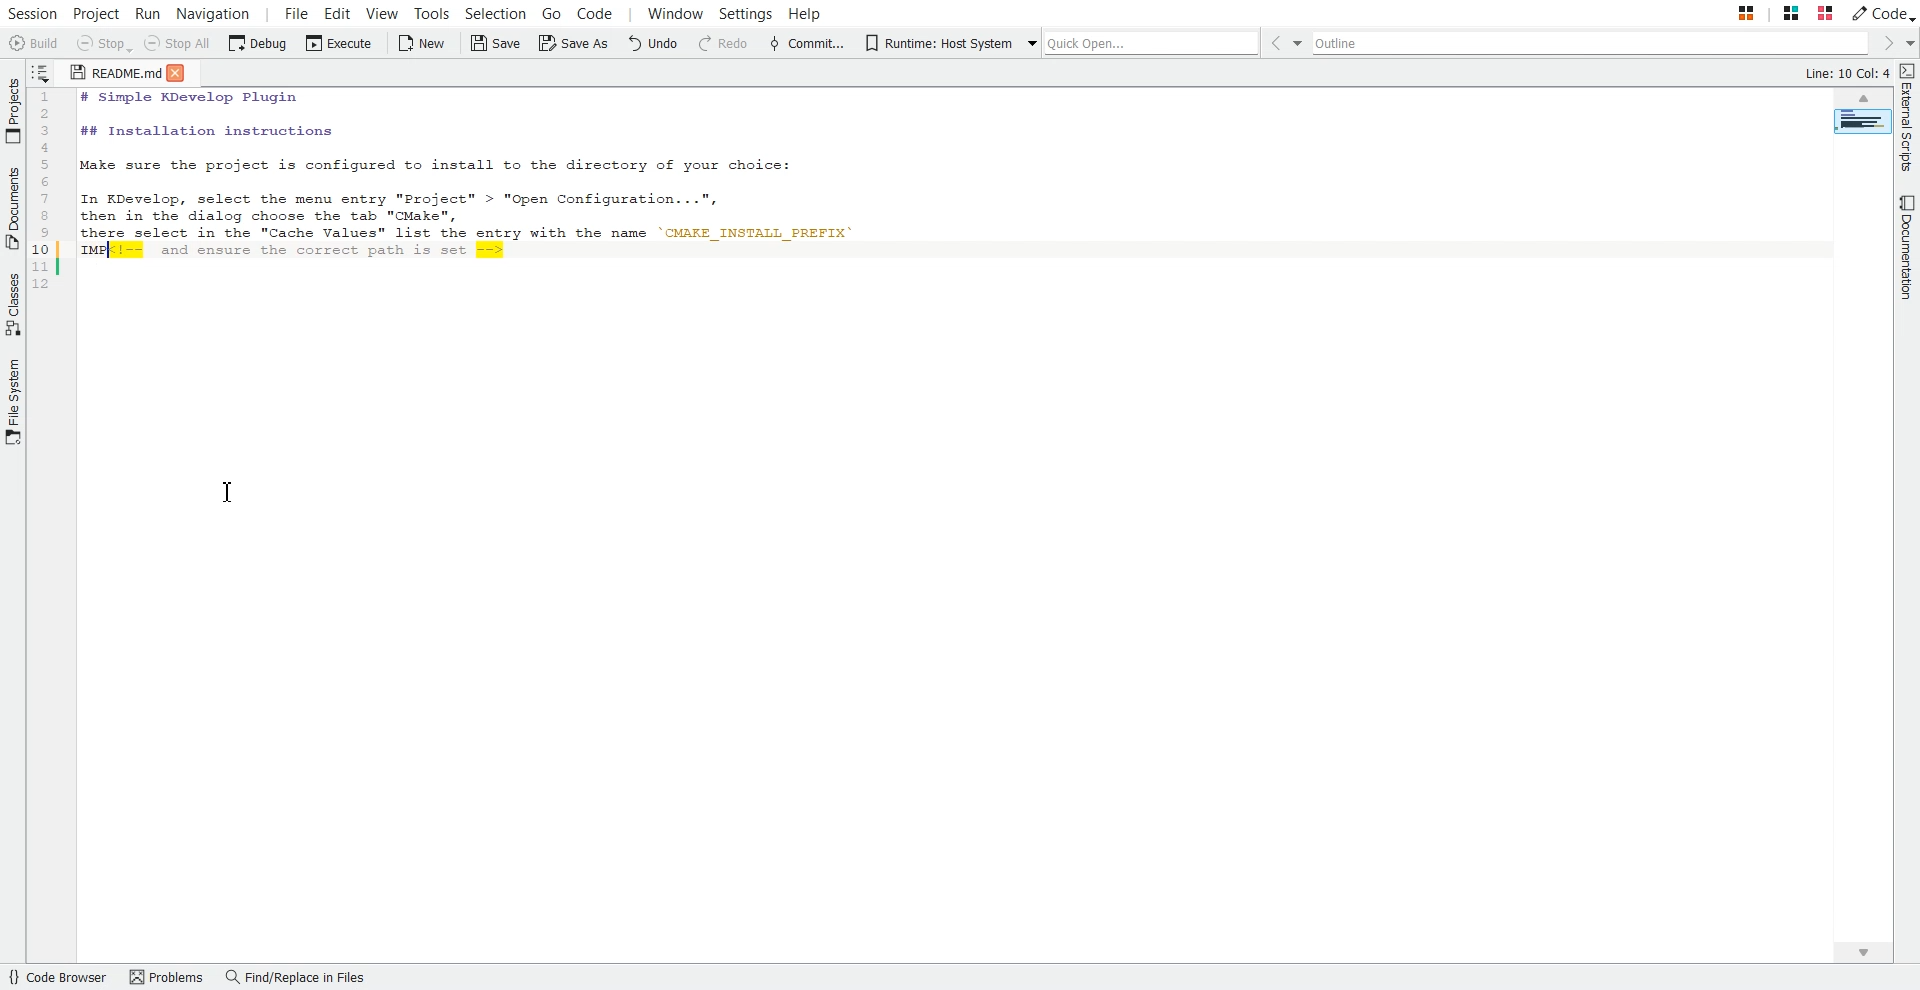  I want to click on ## Installation Instructions, so click(204, 132).